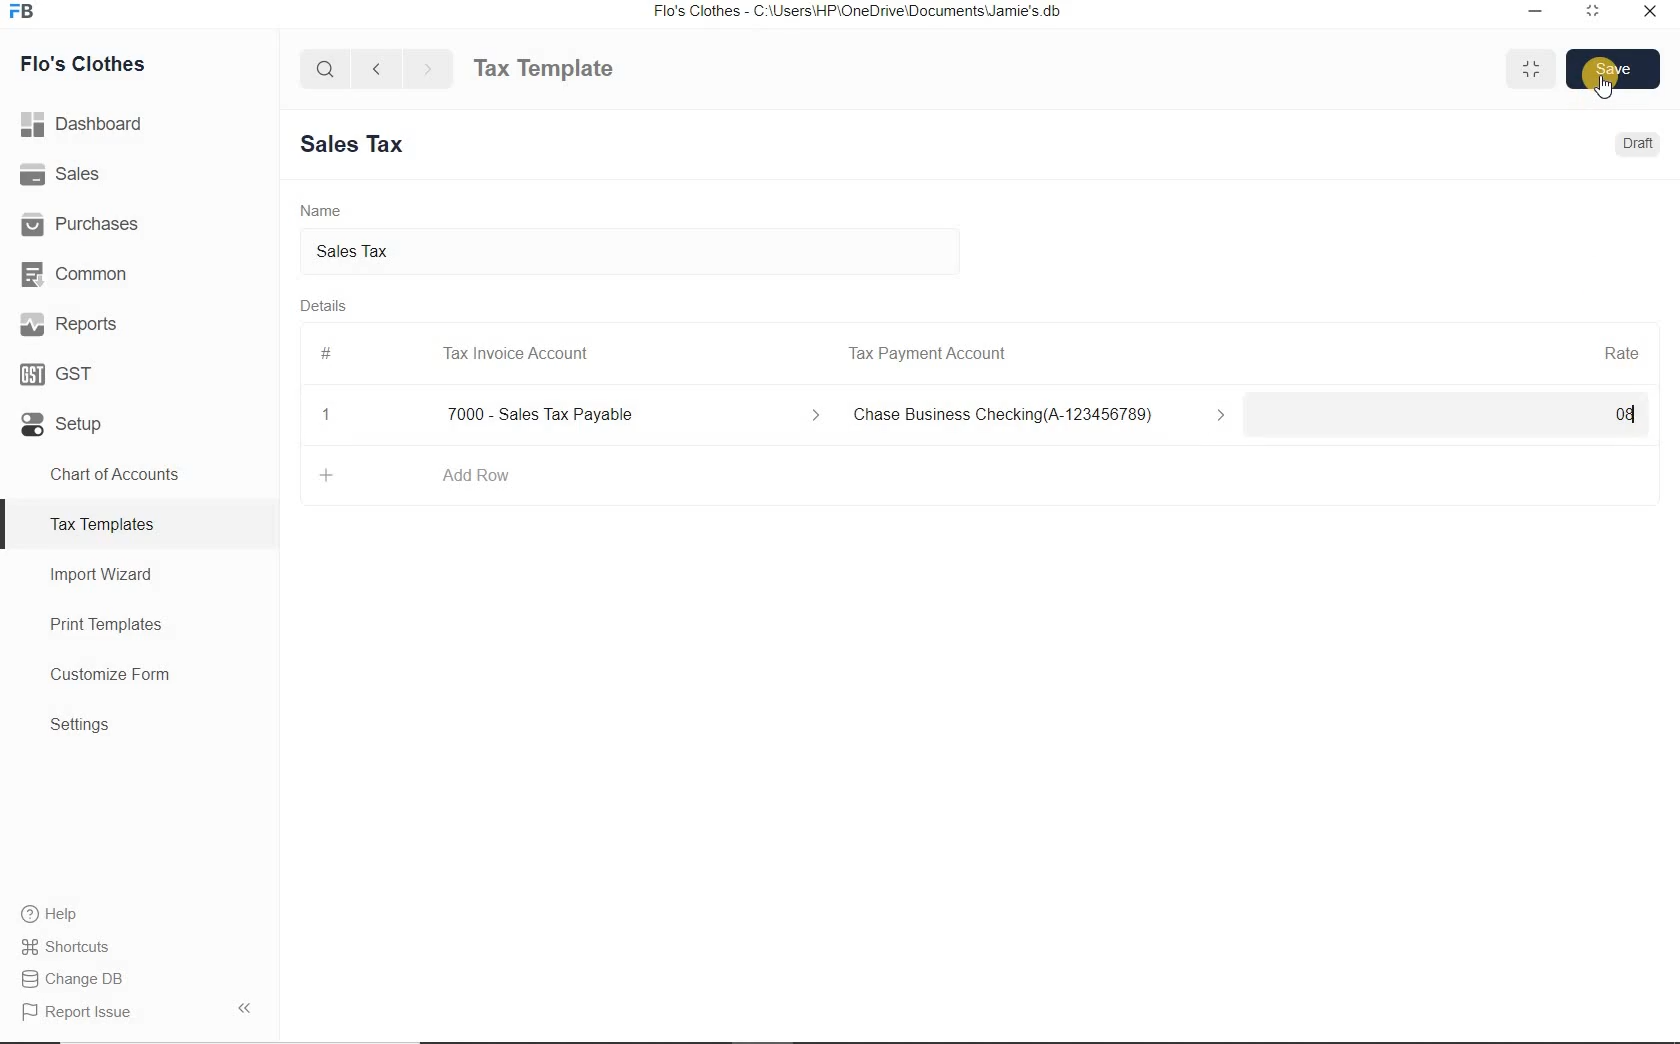 This screenshot has height=1044, width=1680. I want to click on Purchases, so click(139, 221).